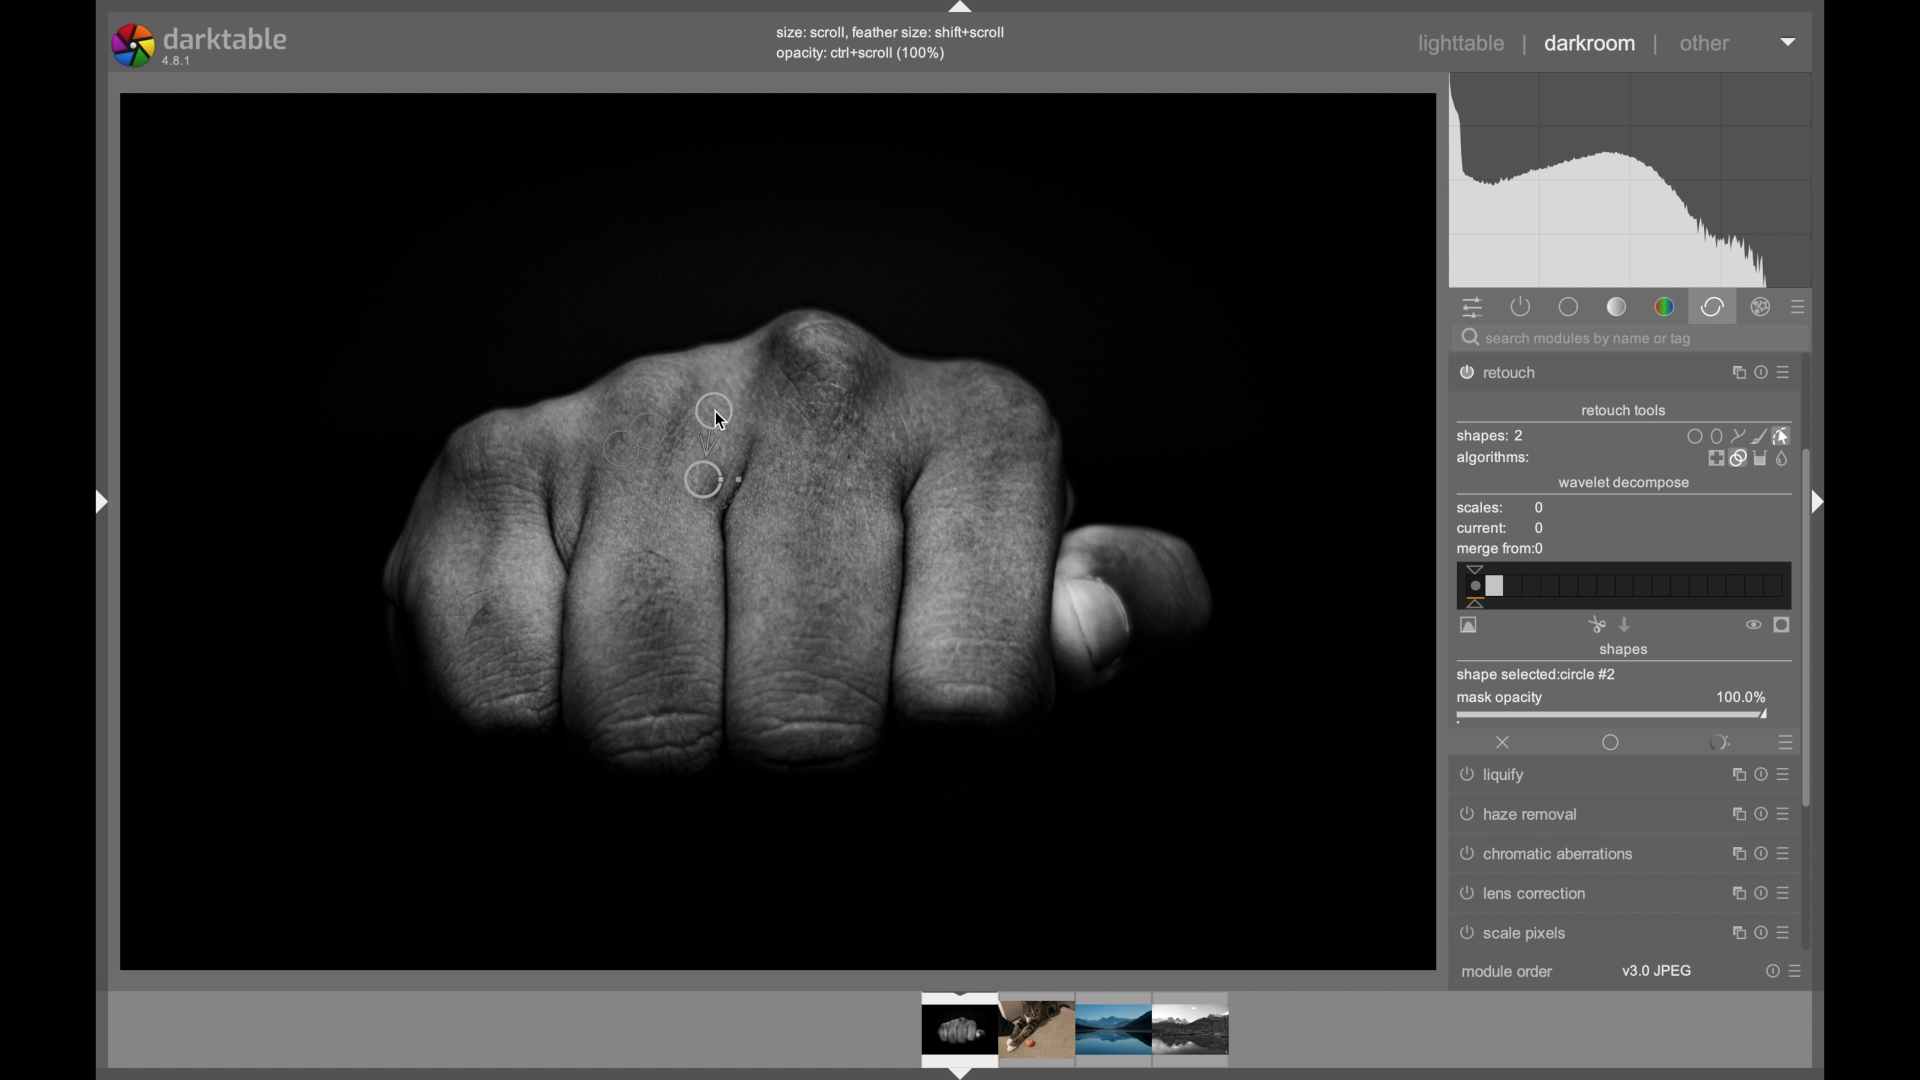 This screenshot has width=1920, height=1080. I want to click on lighttable, so click(1462, 44).